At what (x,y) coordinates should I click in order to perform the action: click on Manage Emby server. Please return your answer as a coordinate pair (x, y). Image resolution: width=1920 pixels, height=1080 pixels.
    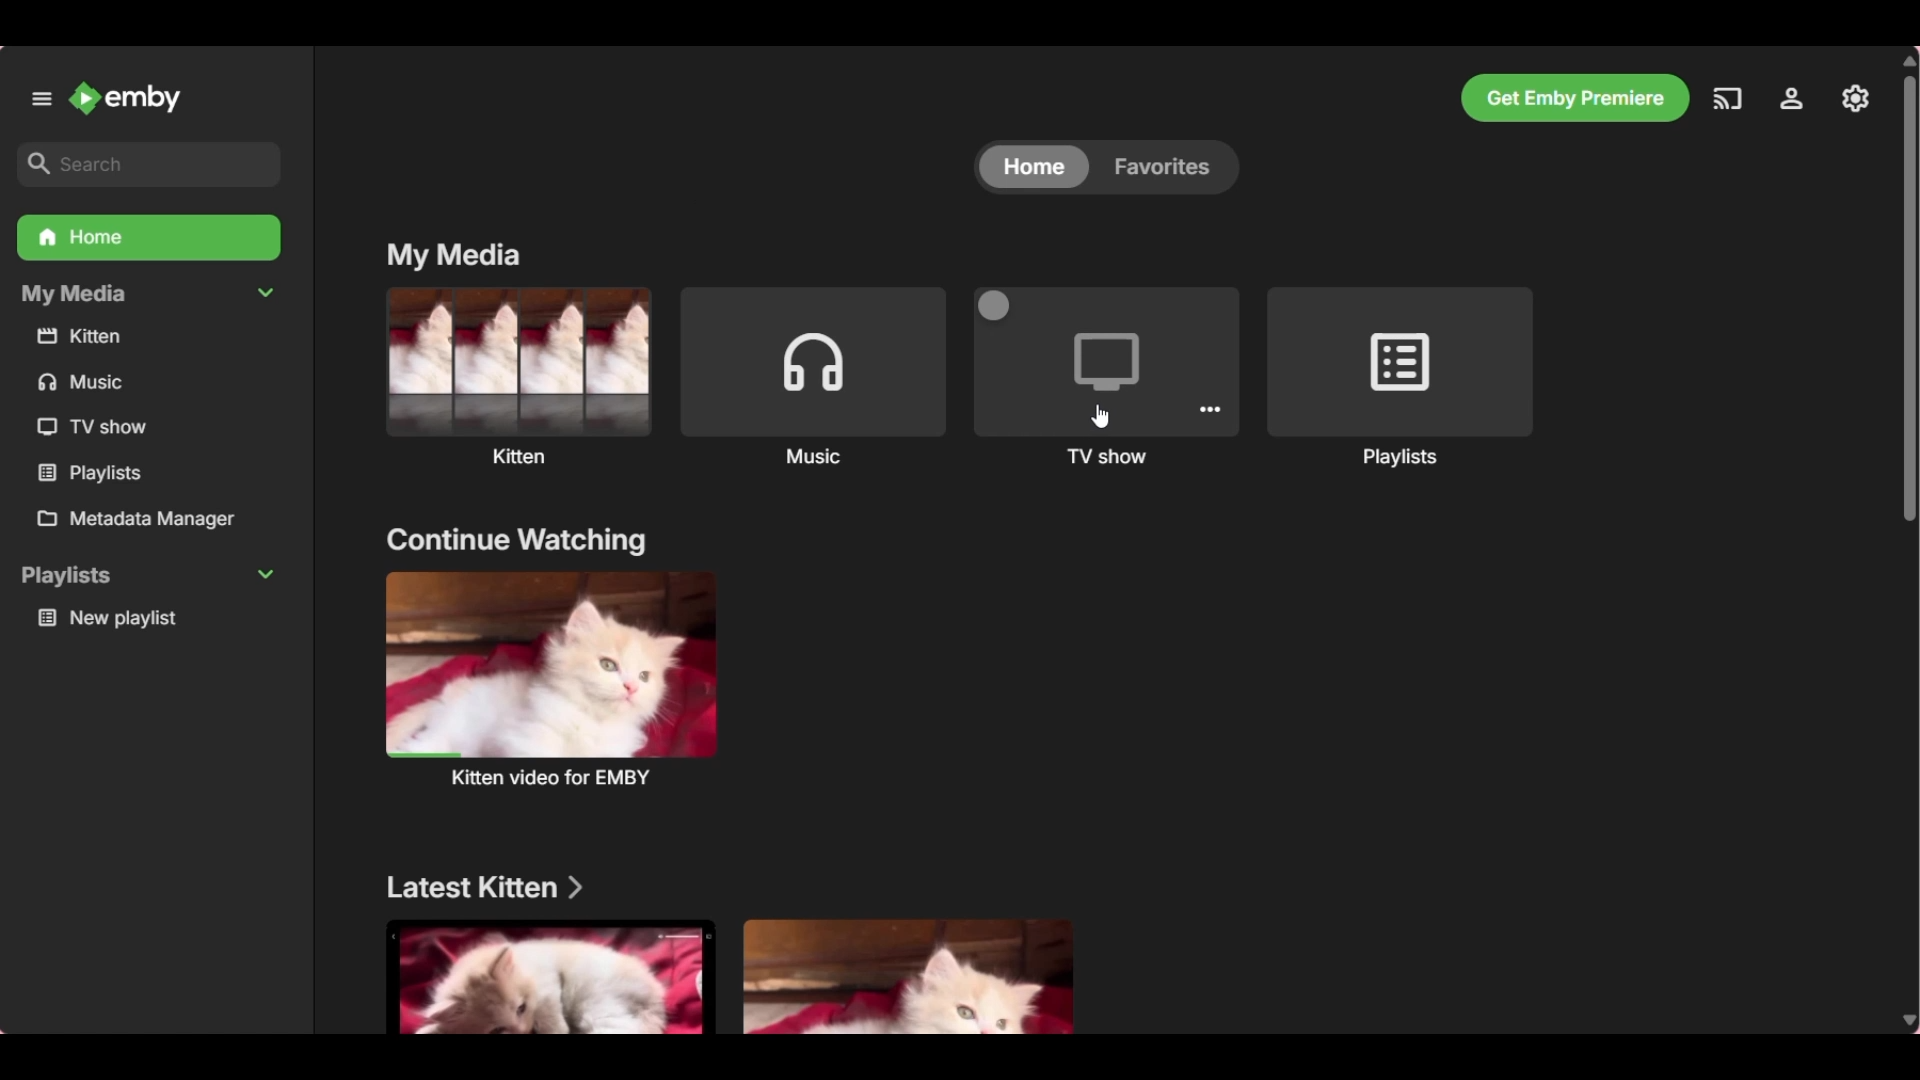
    Looking at the image, I should click on (1855, 99).